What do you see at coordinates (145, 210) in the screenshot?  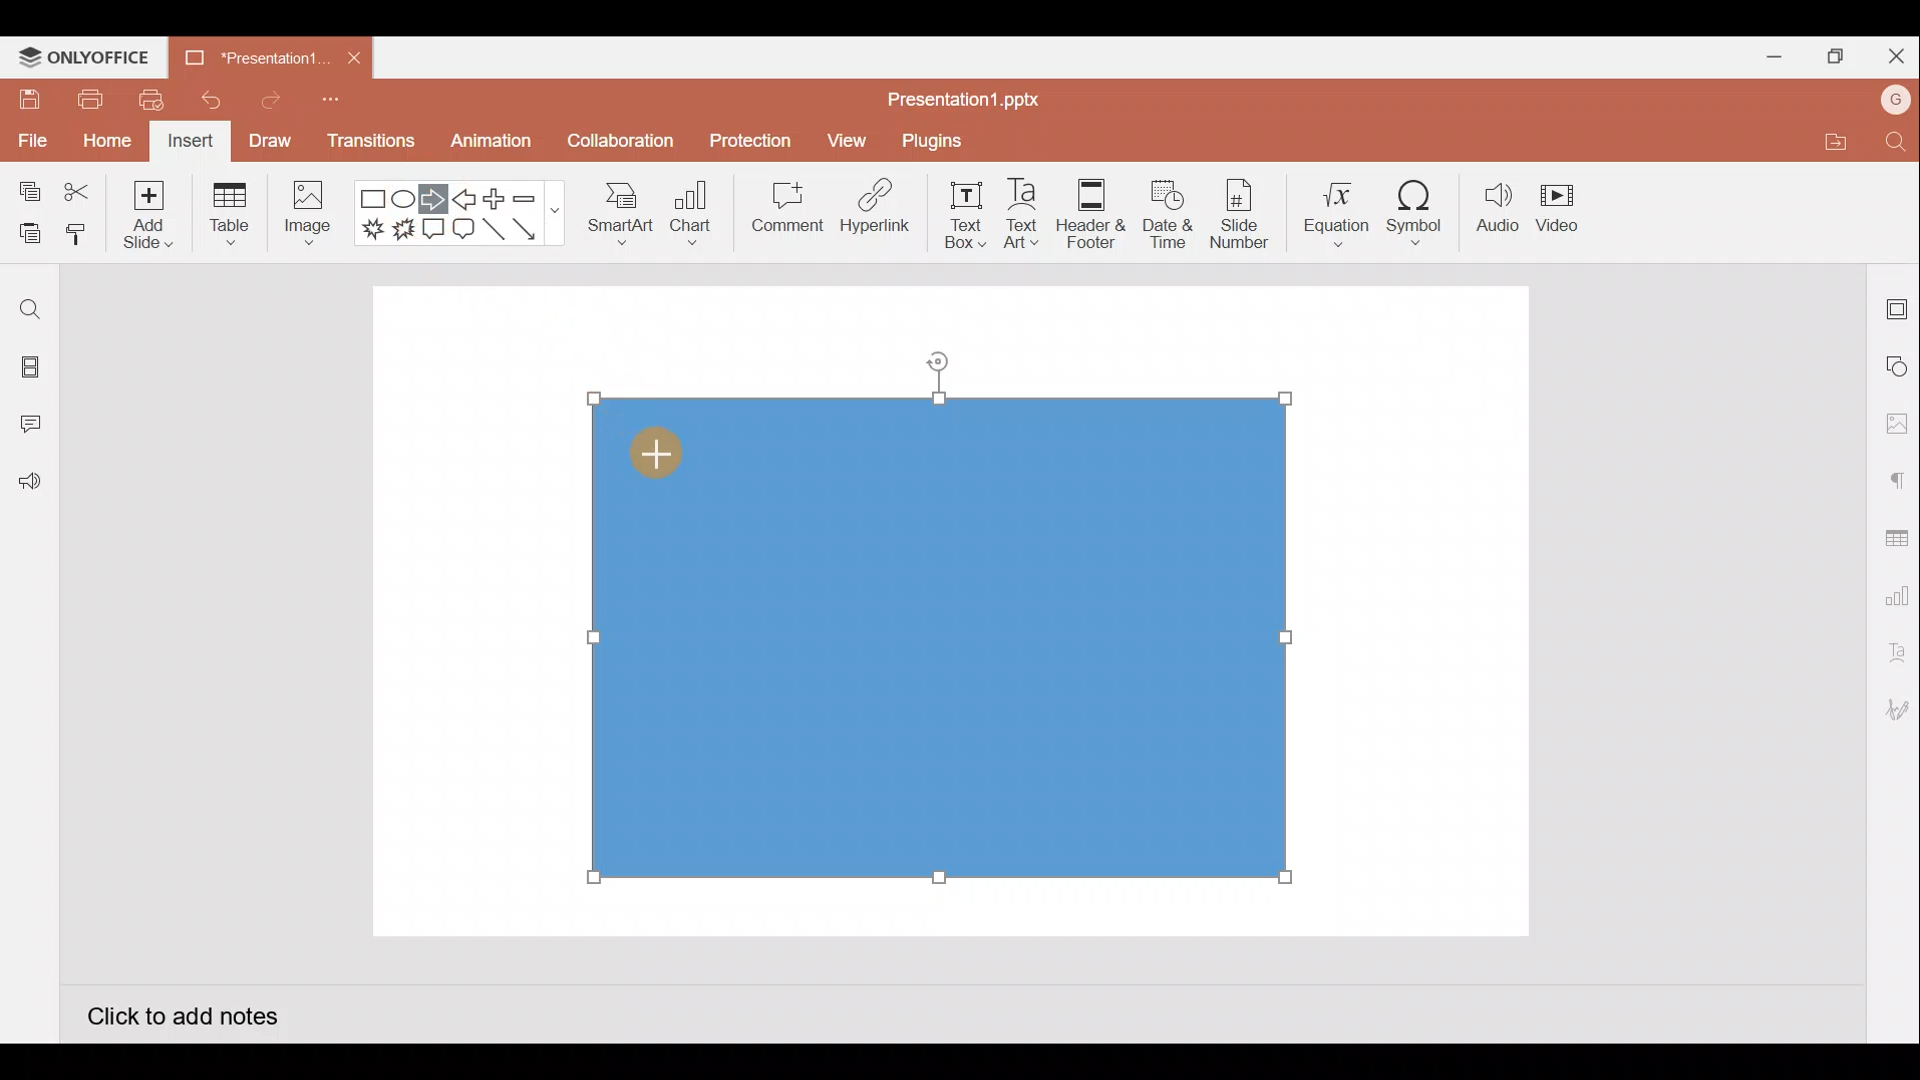 I see `Add slide` at bounding box center [145, 210].